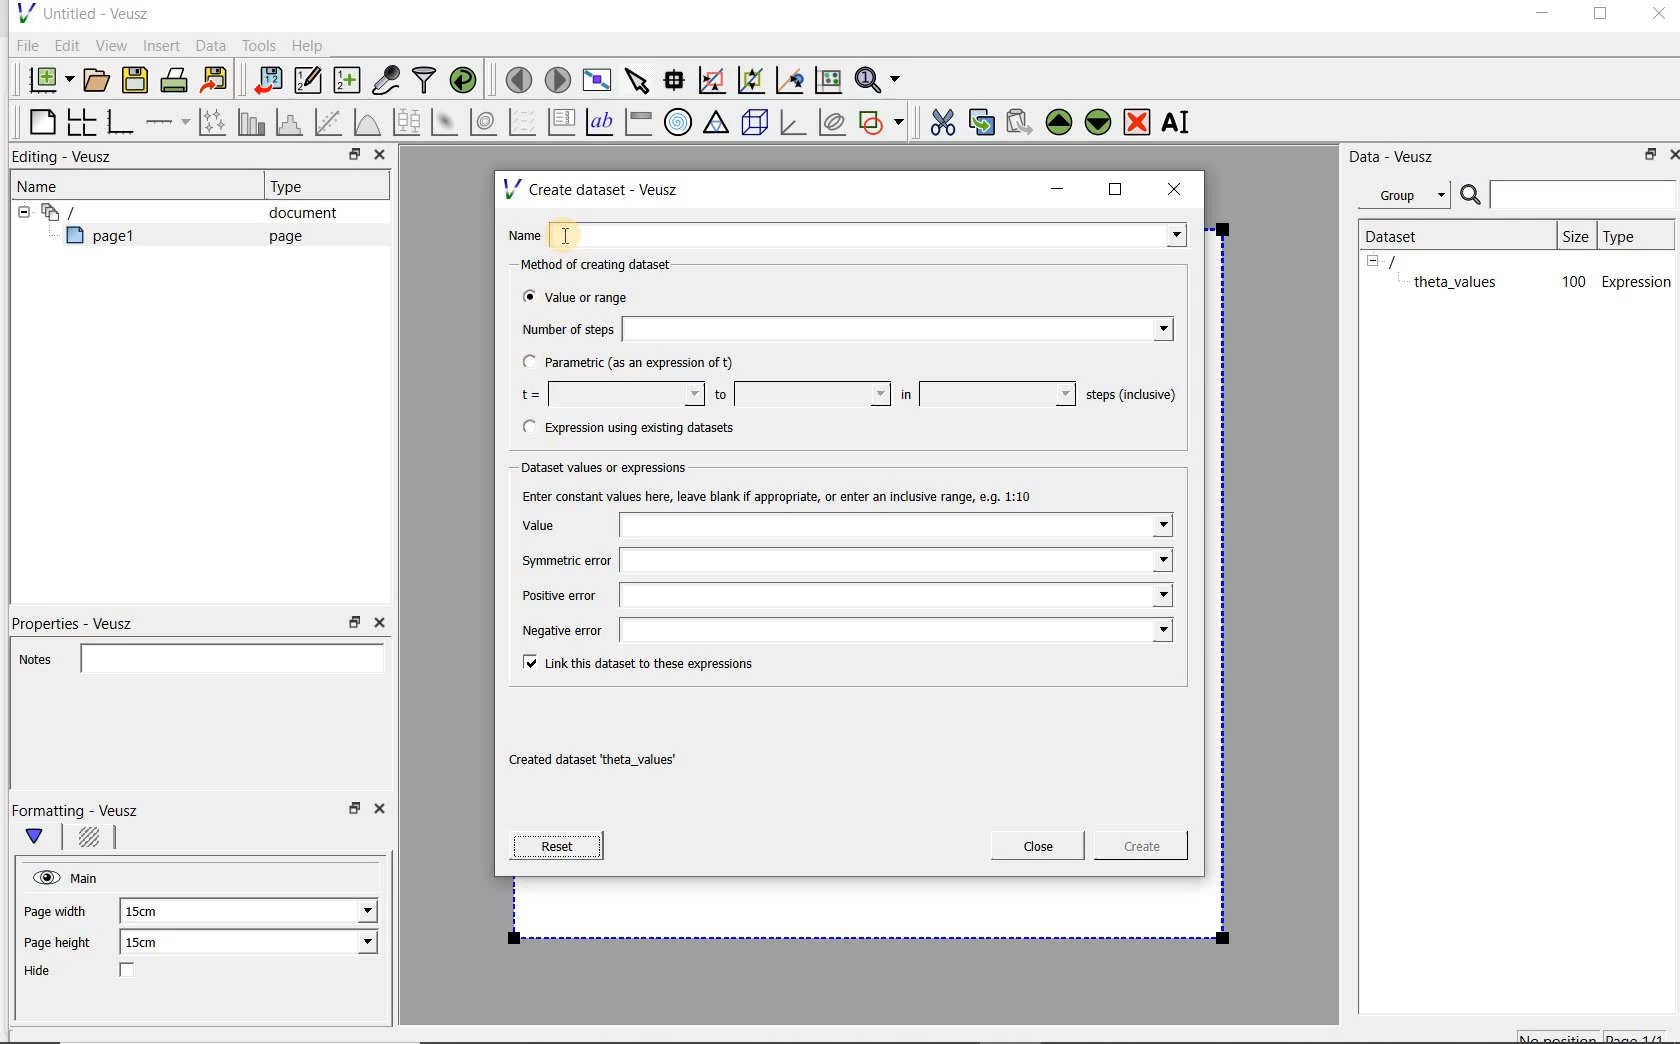 This screenshot has width=1680, height=1044. Describe the element at coordinates (1402, 234) in the screenshot. I see `Dataset` at that location.